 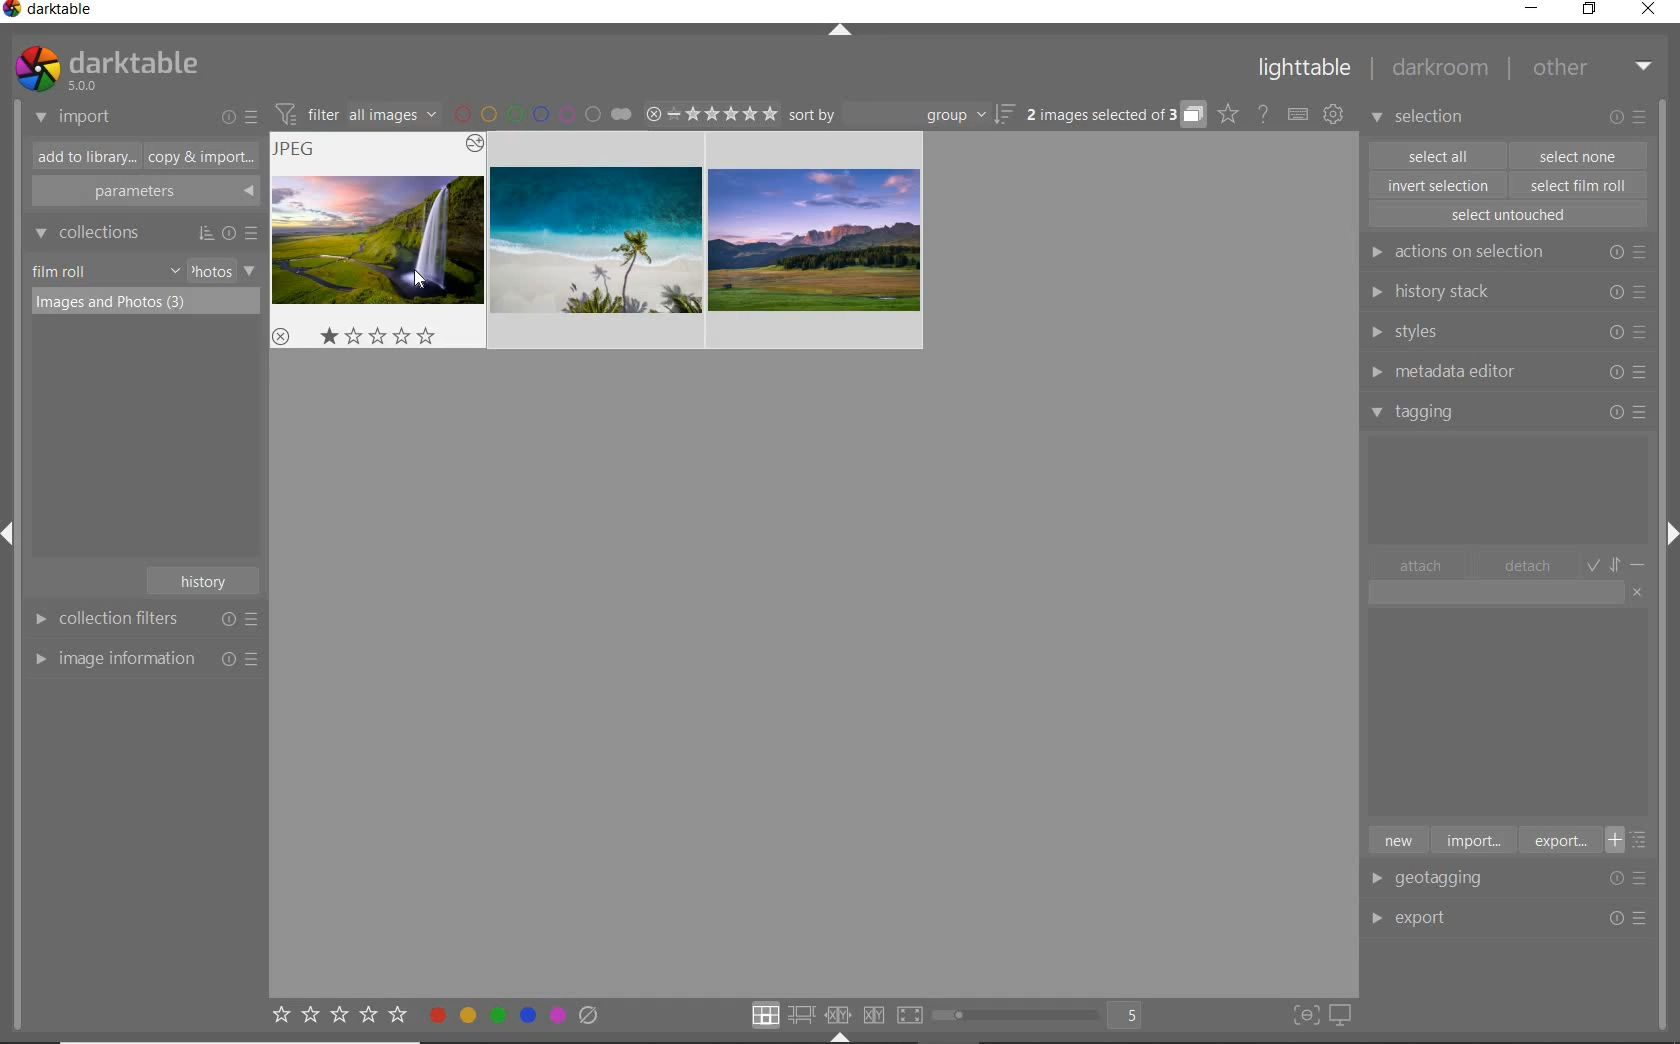 I want to click on parameters, so click(x=143, y=192).